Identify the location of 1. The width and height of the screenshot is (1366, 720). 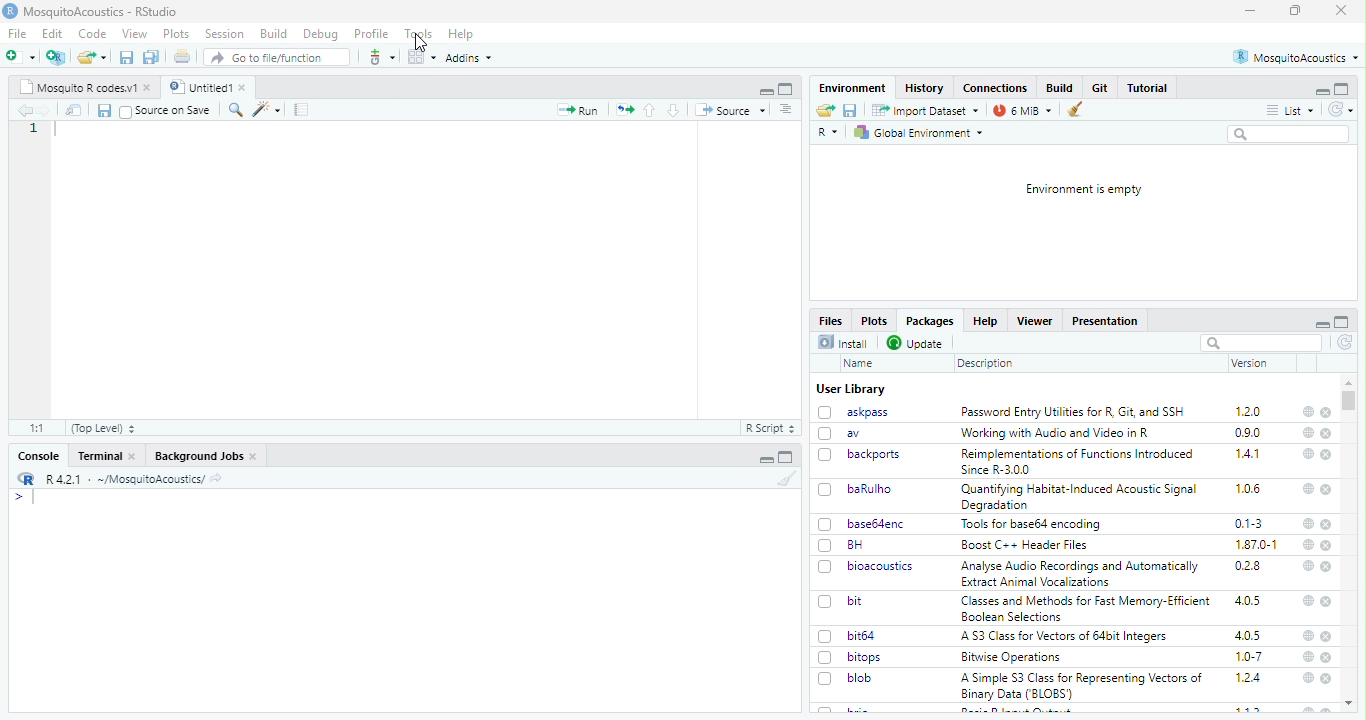
(34, 128).